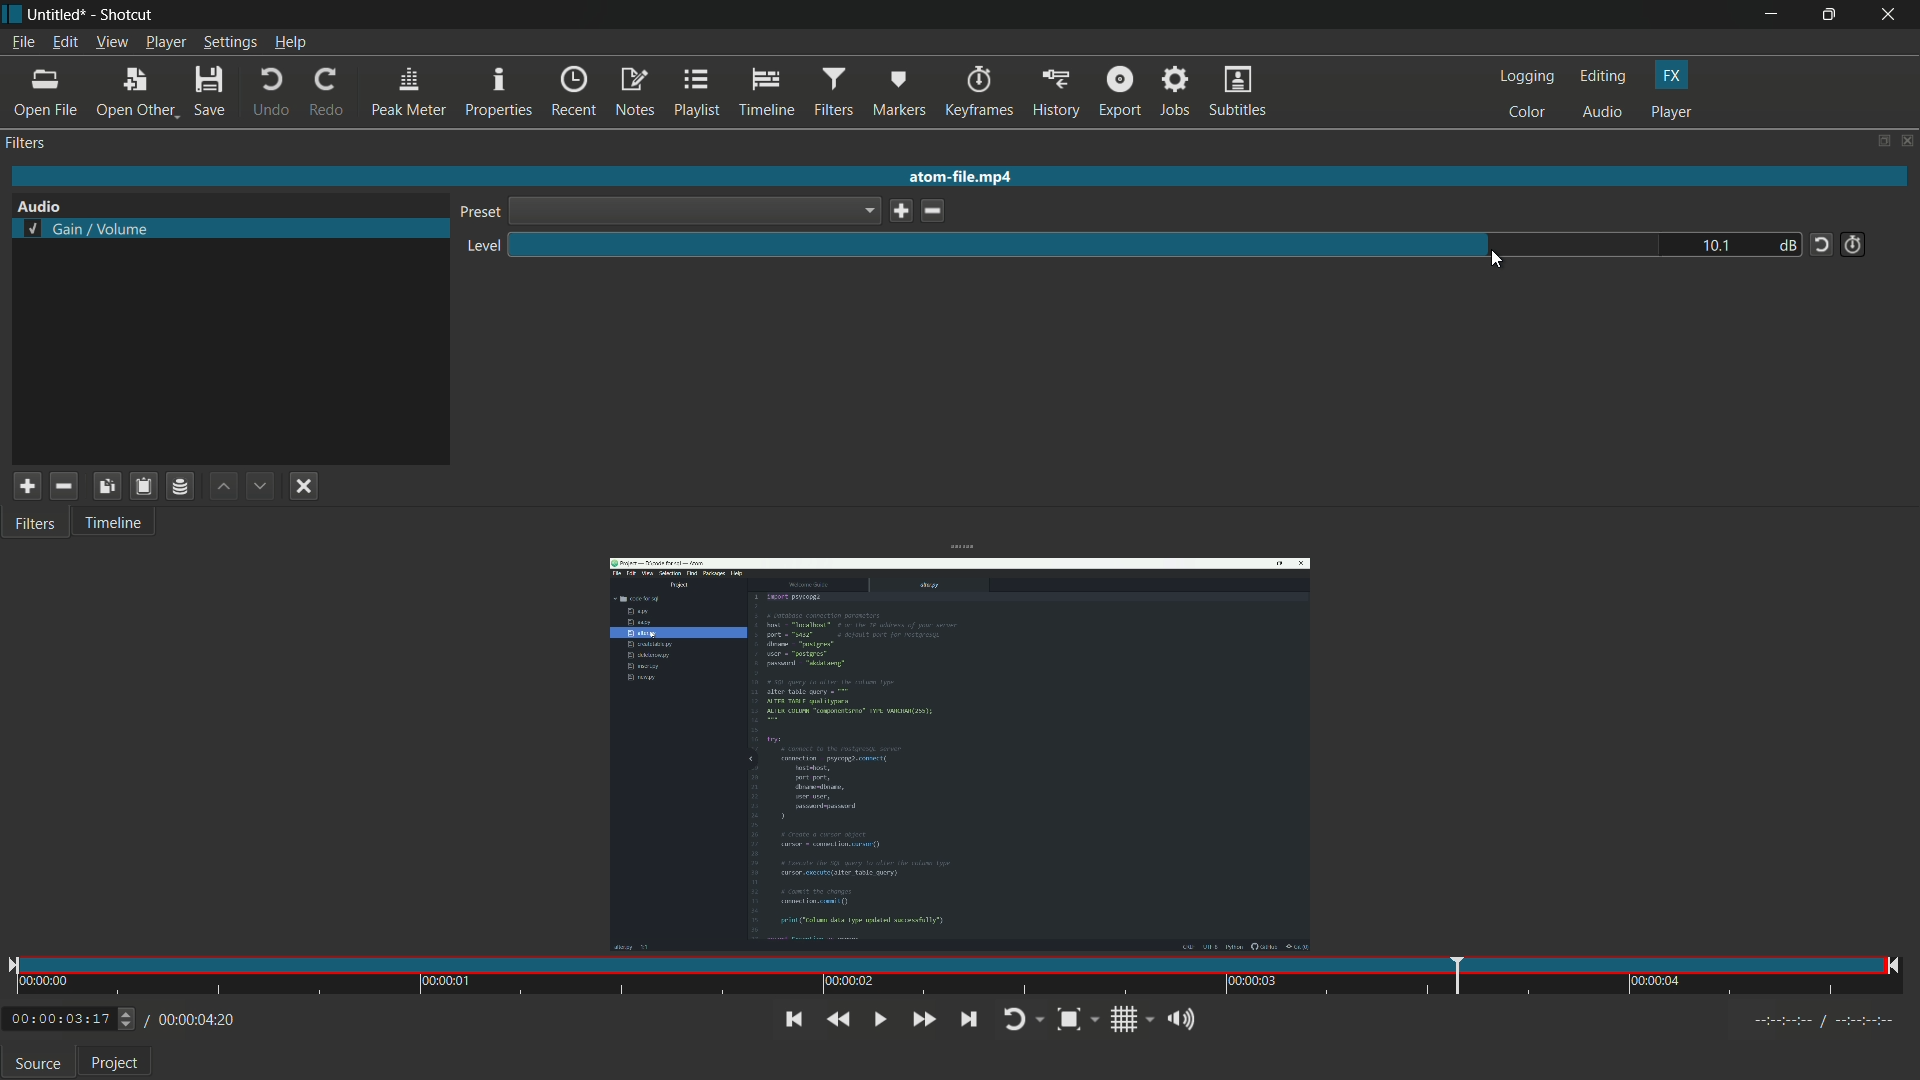 The width and height of the screenshot is (1920, 1080). Describe the element at coordinates (793, 1019) in the screenshot. I see `skip to the previous point` at that location.